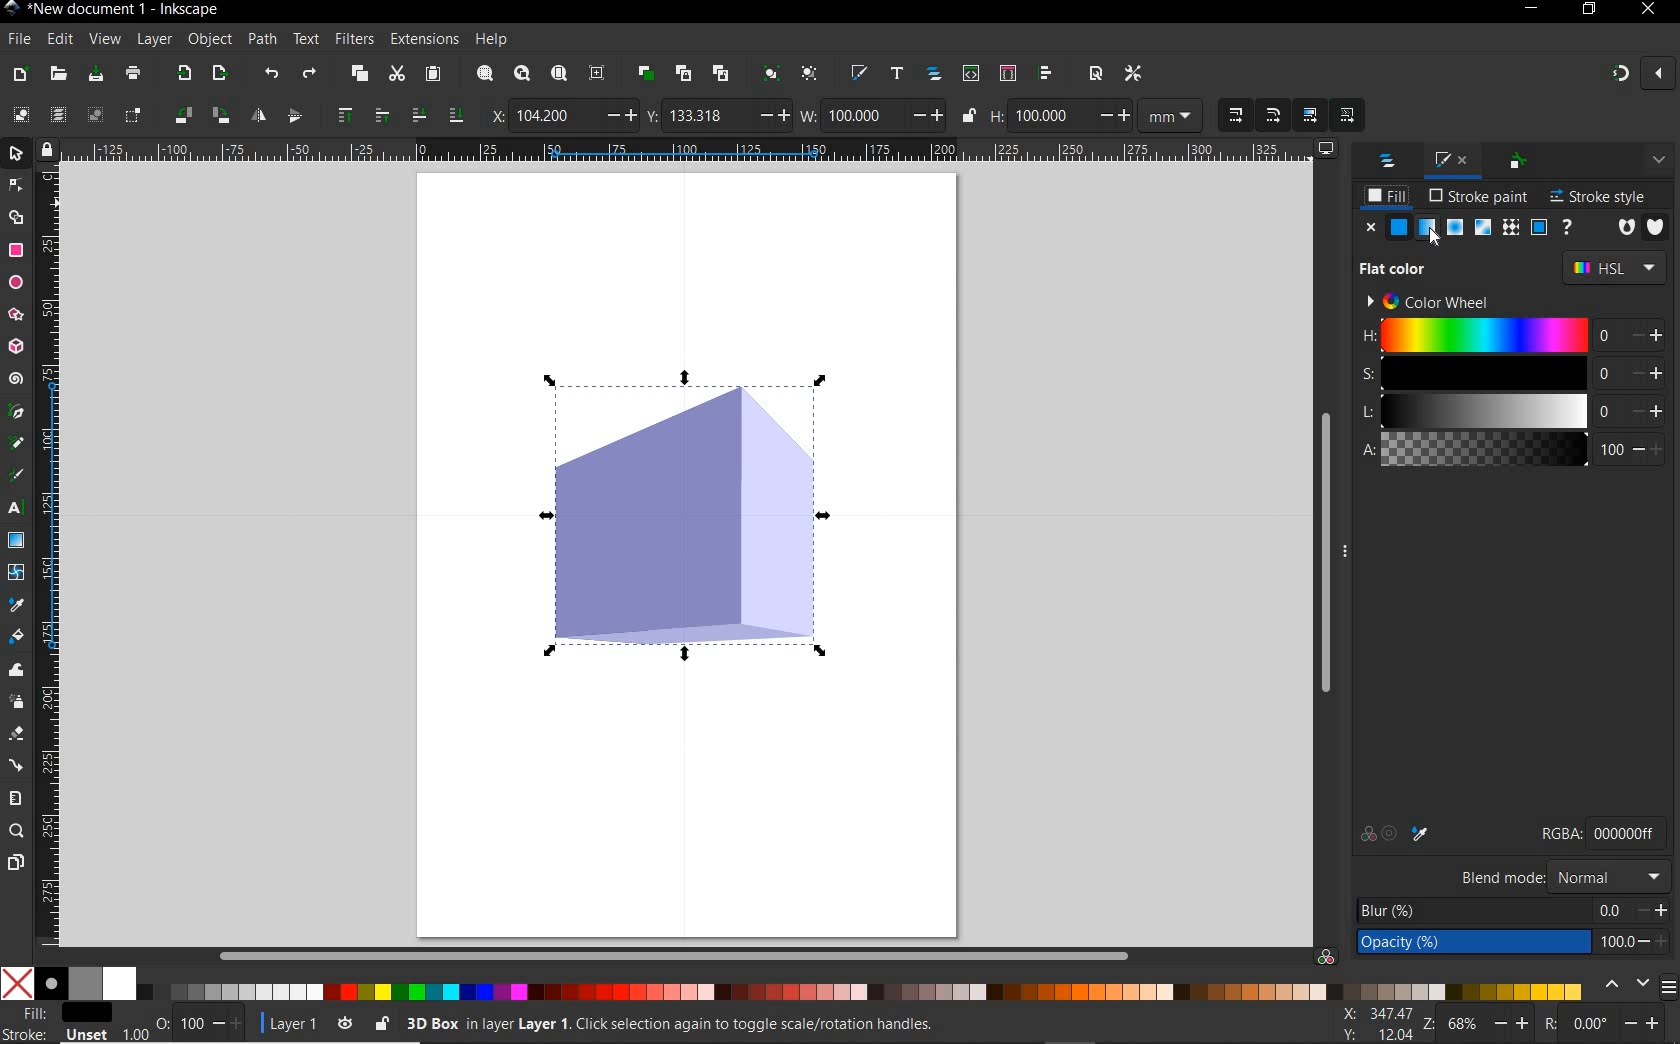 The image size is (1680, 1044). I want to click on OPEN FILL & STROKE, so click(857, 72).